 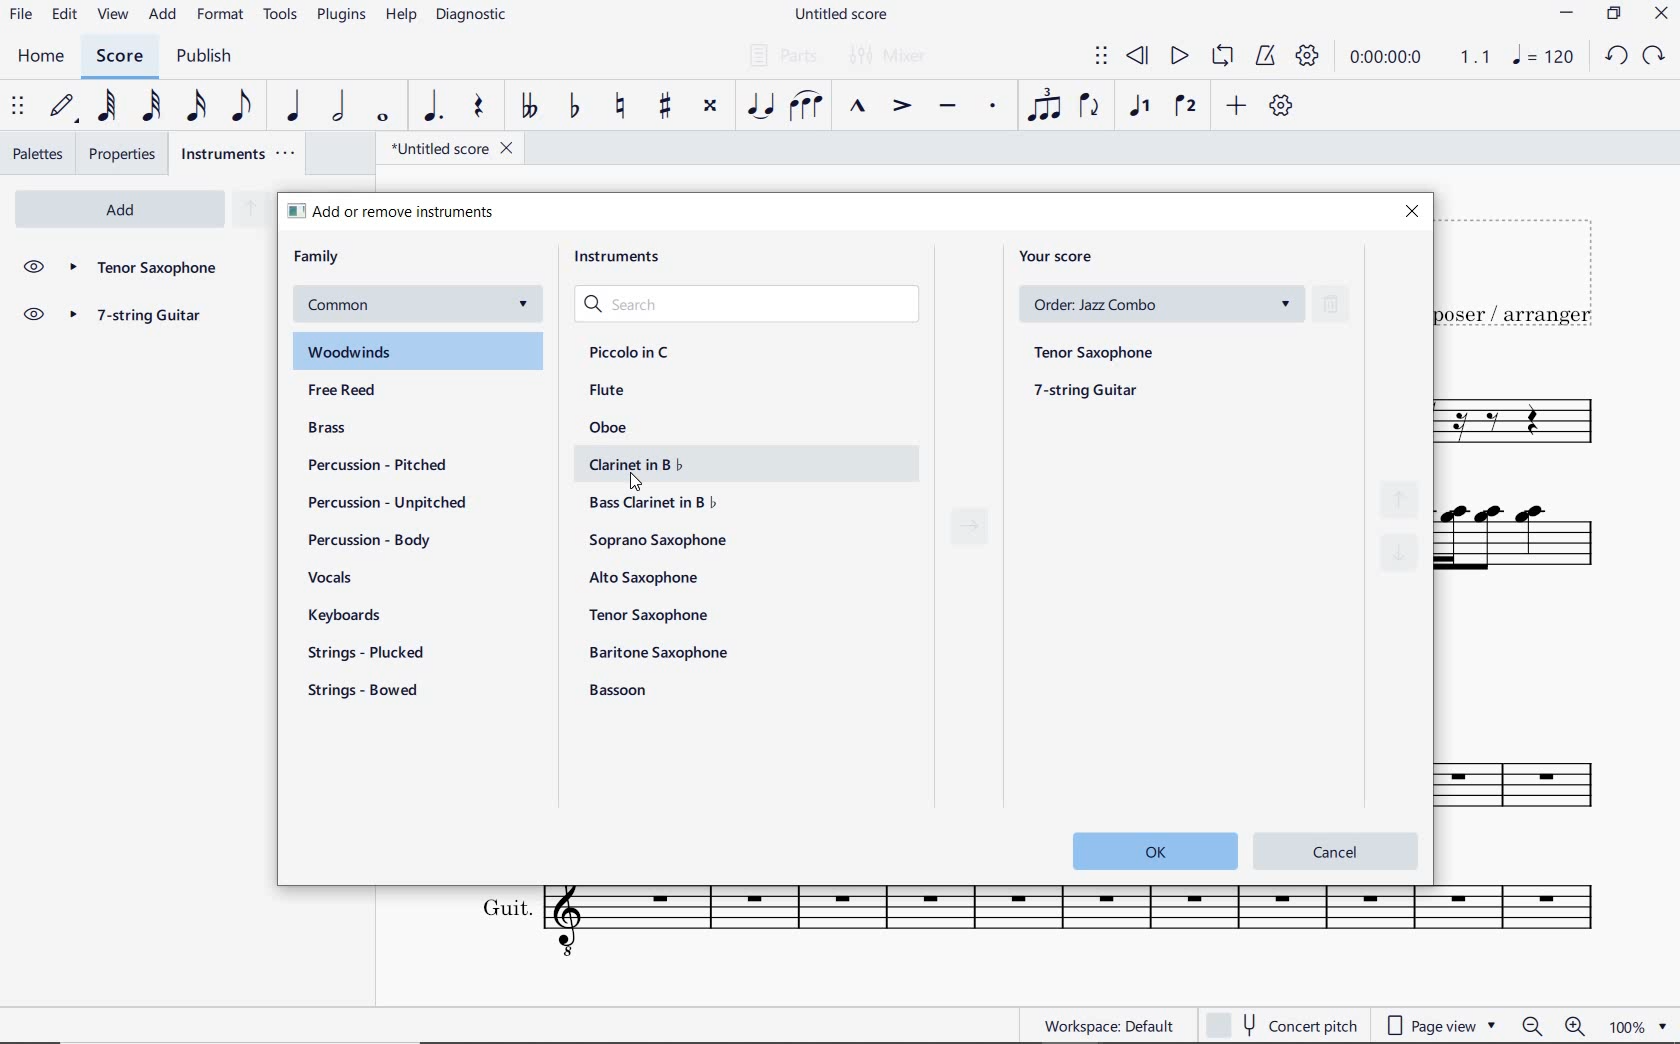 What do you see at coordinates (201, 57) in the screenshot?
I see `PUBLISH` at bounding box center [201, 57].